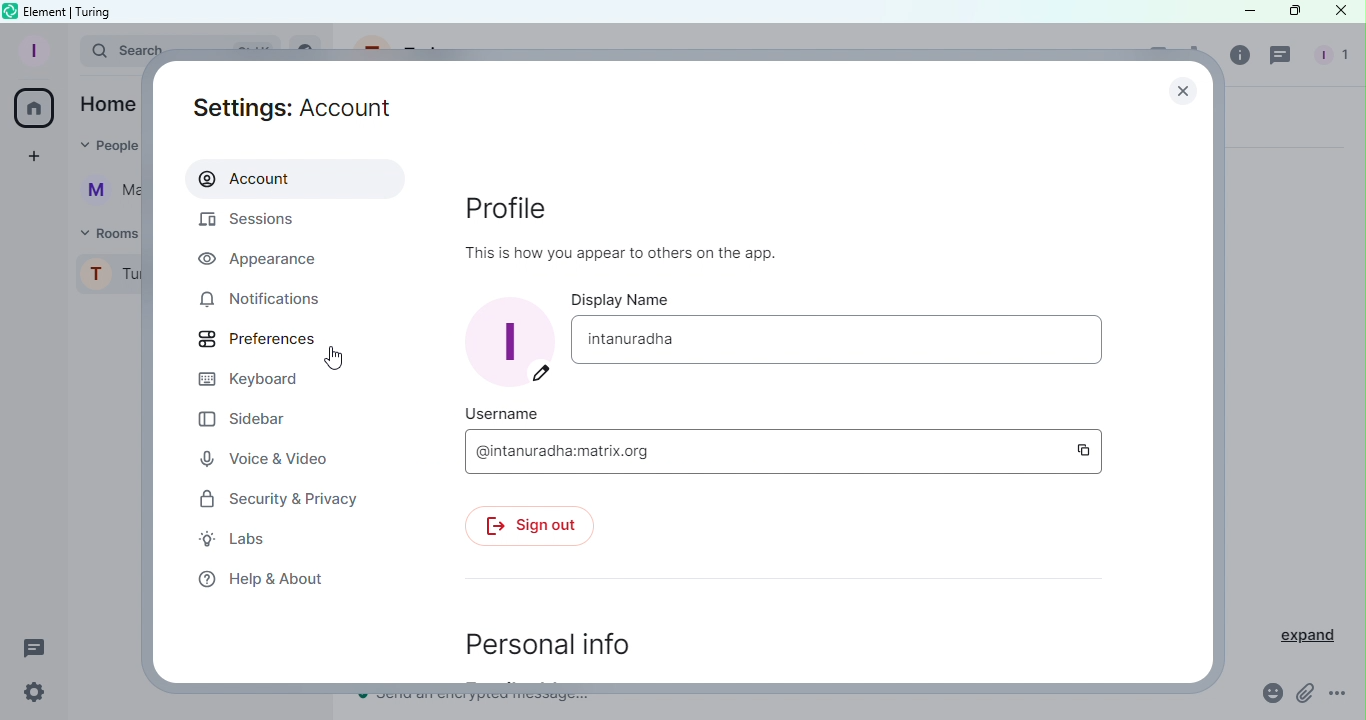 The height and width of the screenshot is (720, 1366). What do you see at coordinates (1340, 14) in the screenshot?
I see `Close` at bounding box center [1340, 14].